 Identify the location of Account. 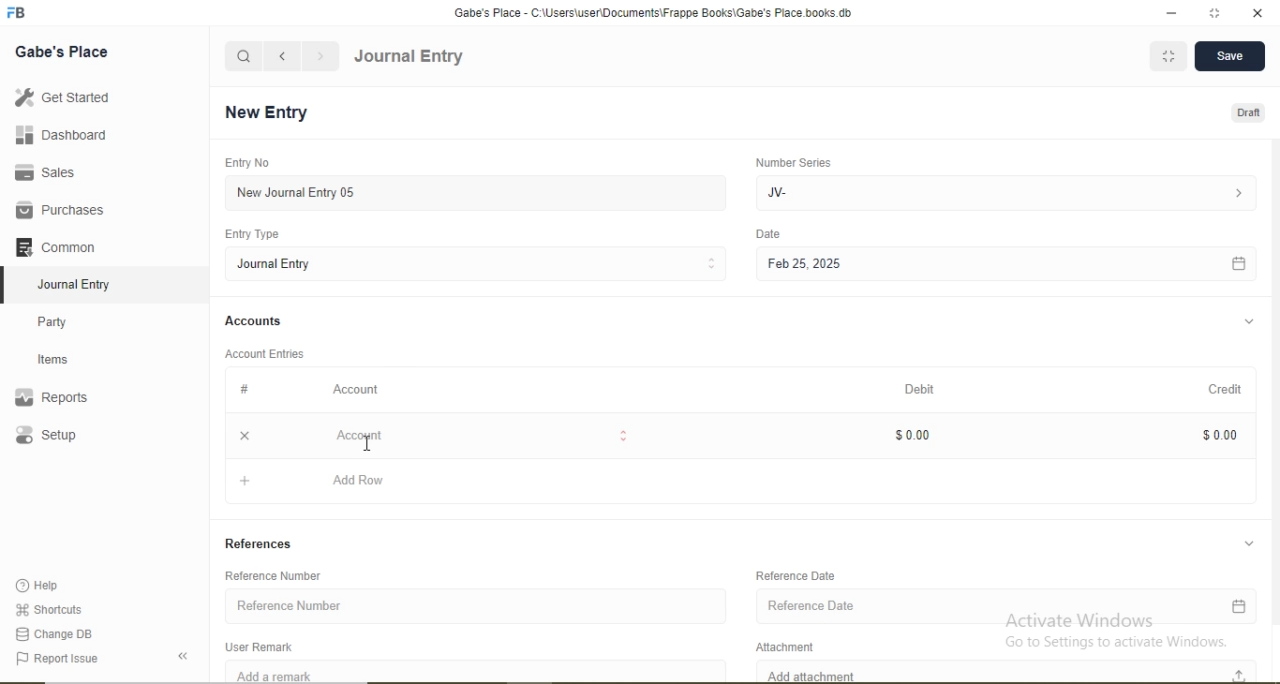
(476, 435).